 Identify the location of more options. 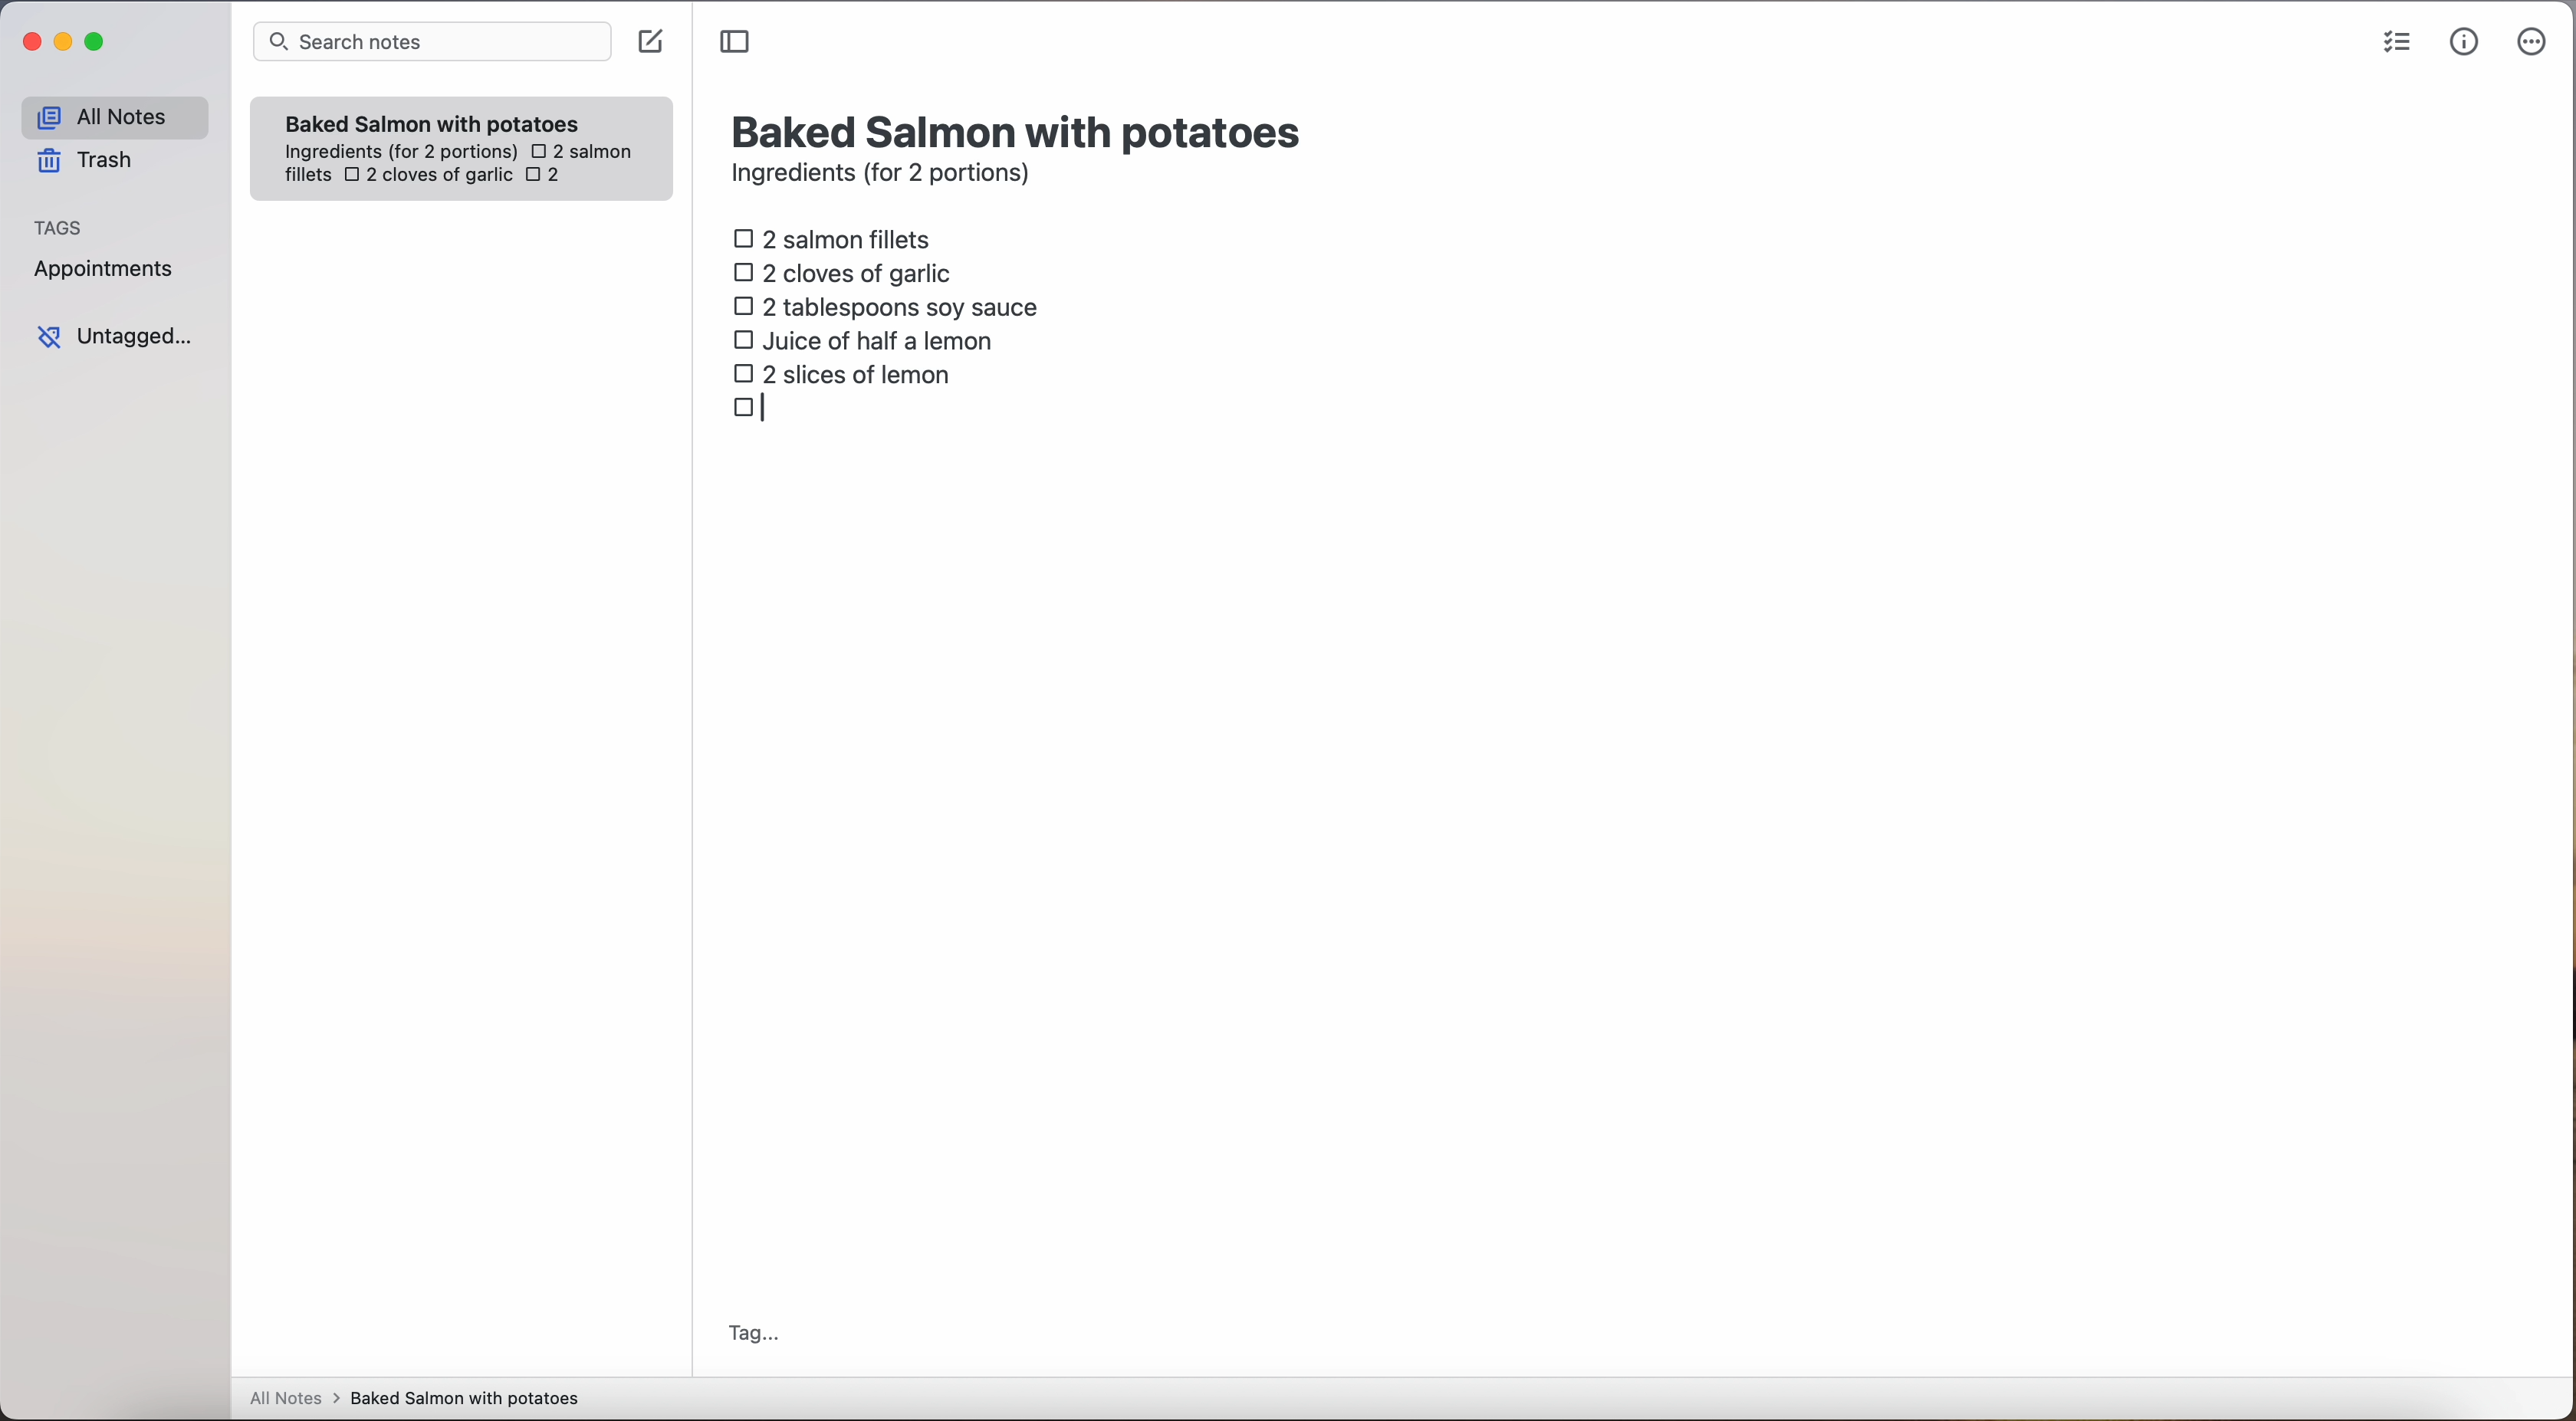
(2536, 43).